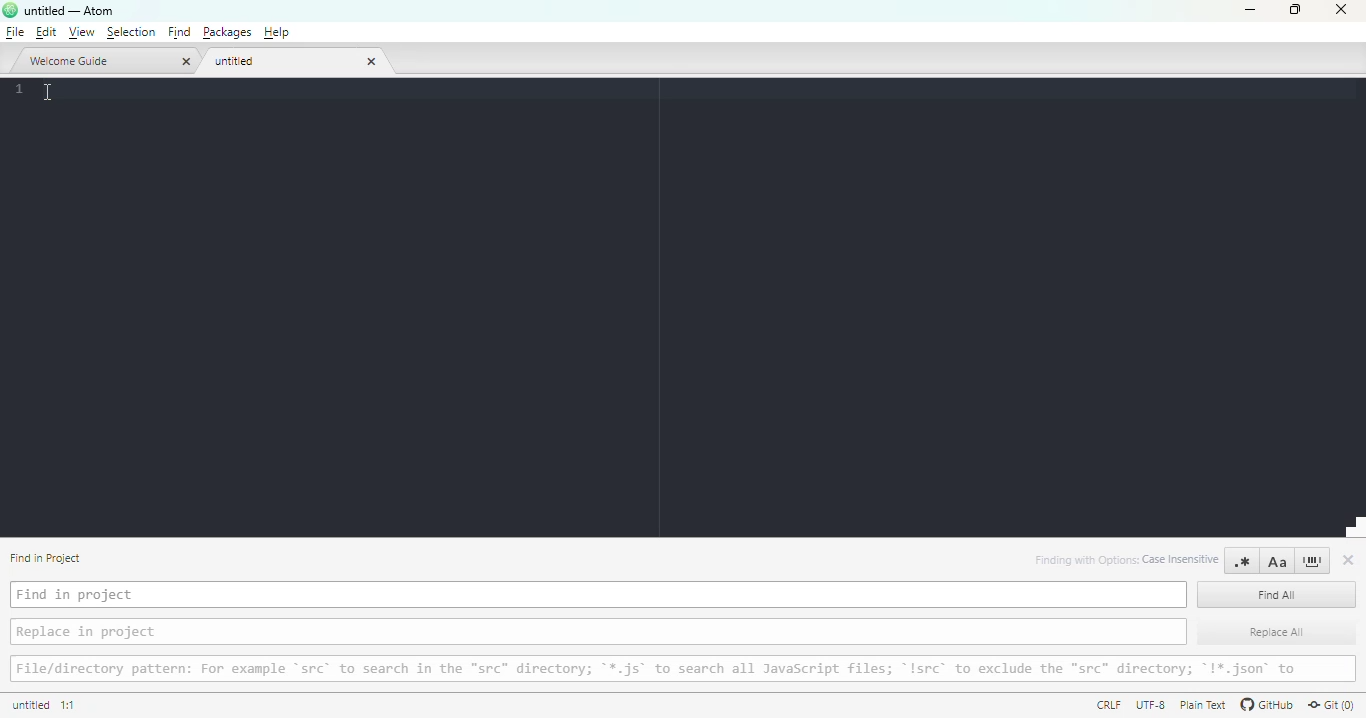 This screenshot has width=1366, height=718. I want to click on packages, so click(226, 32).